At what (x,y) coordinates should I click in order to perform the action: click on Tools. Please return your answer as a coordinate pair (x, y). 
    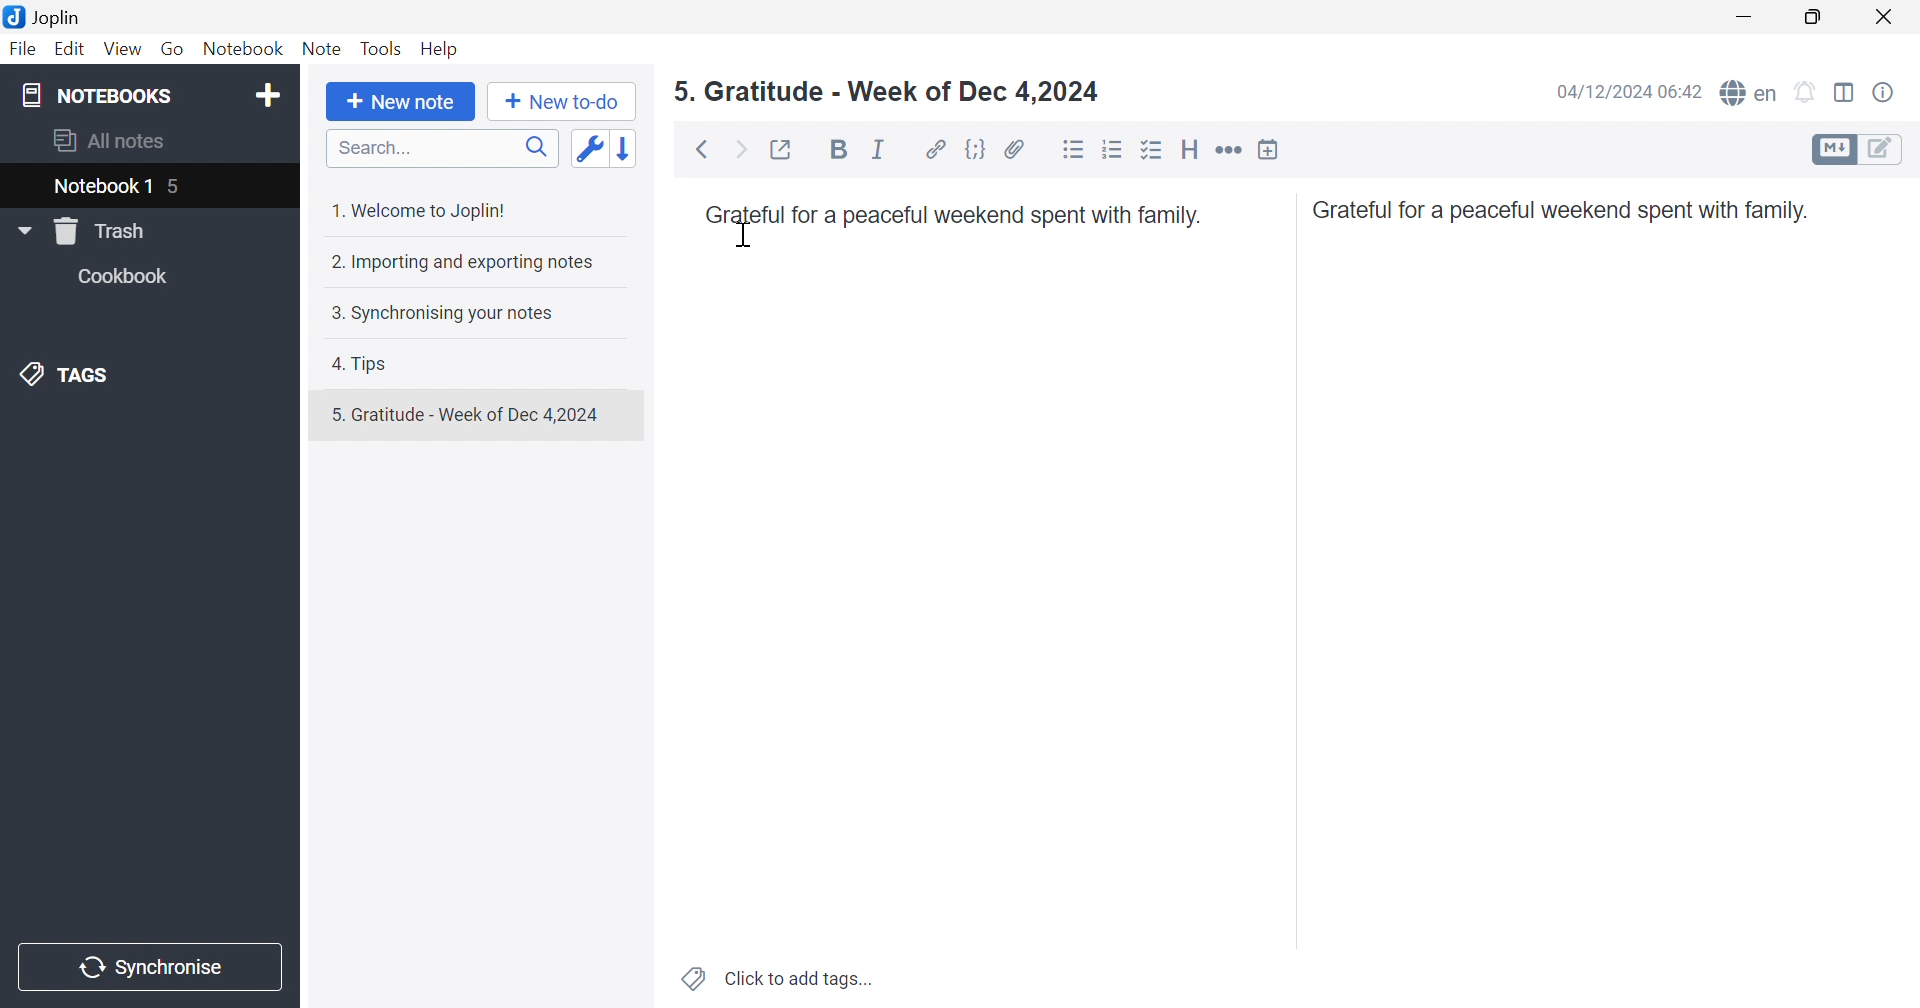
    Looking at the image, I should click on (381, 48).